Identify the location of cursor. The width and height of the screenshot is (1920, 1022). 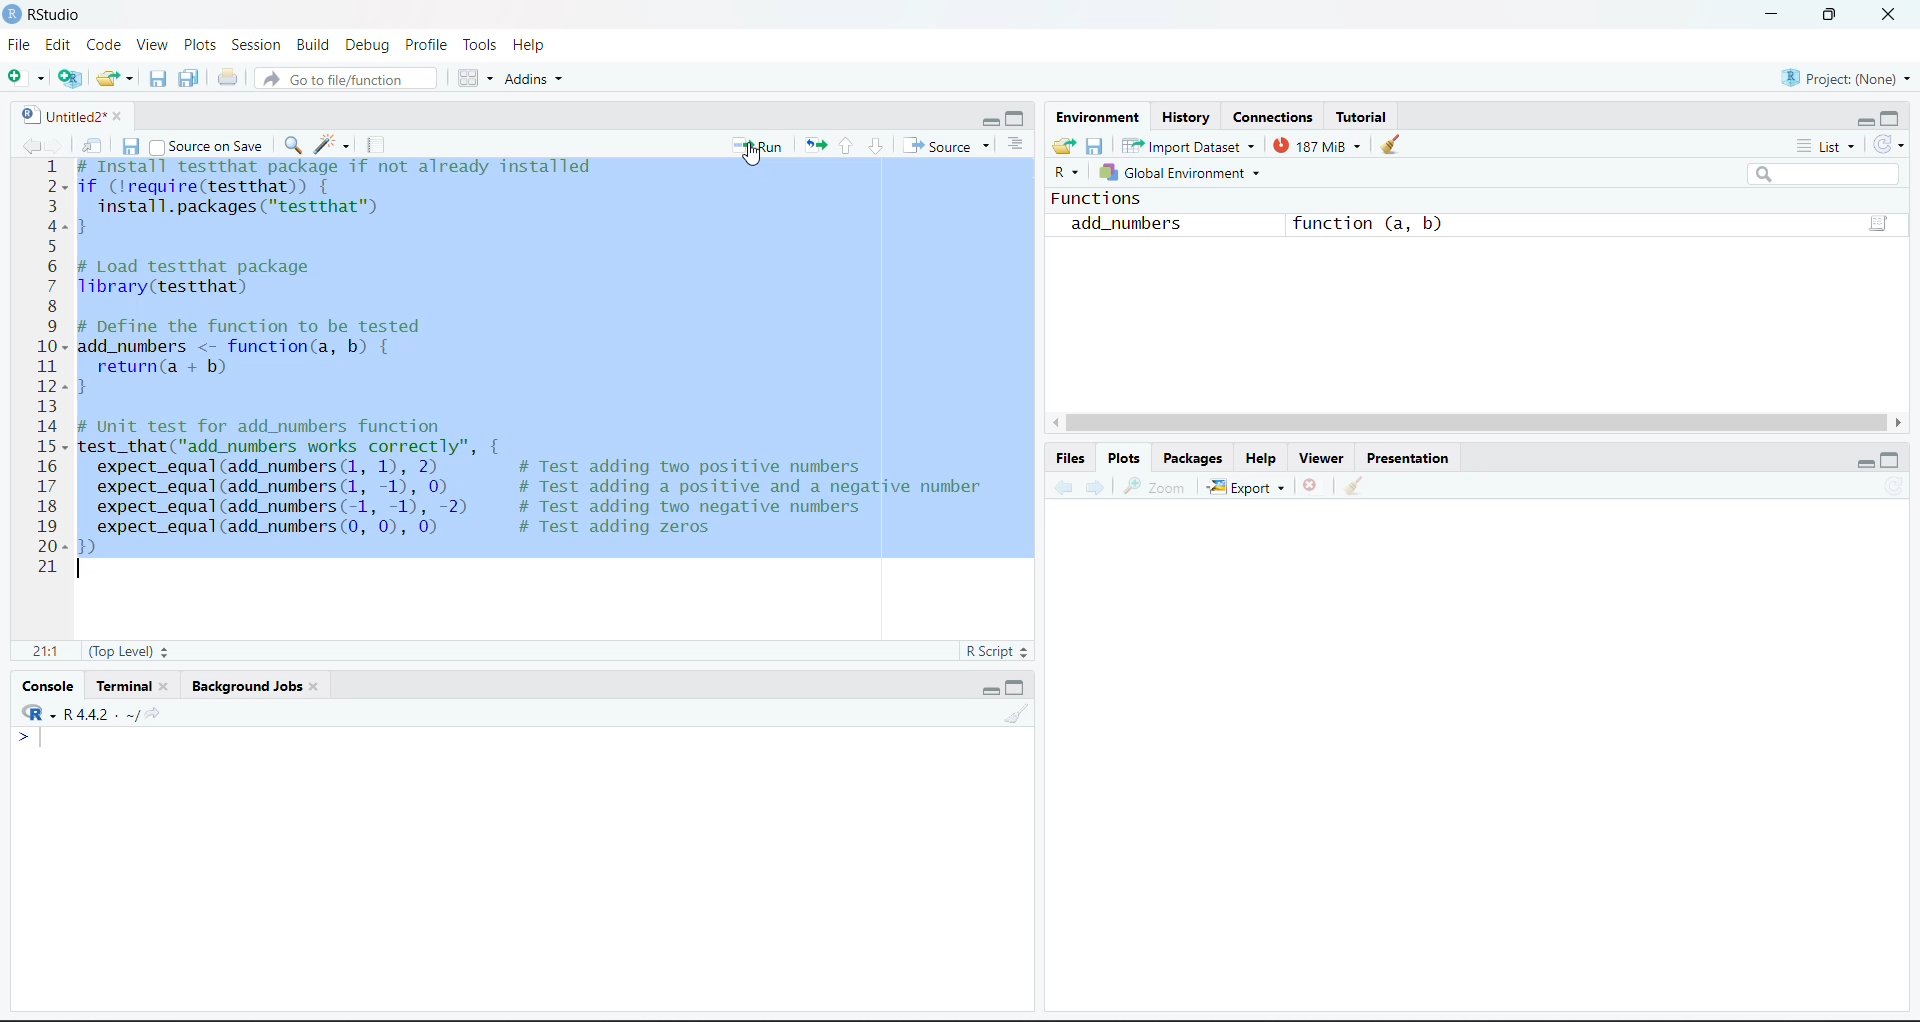
(755, 155).